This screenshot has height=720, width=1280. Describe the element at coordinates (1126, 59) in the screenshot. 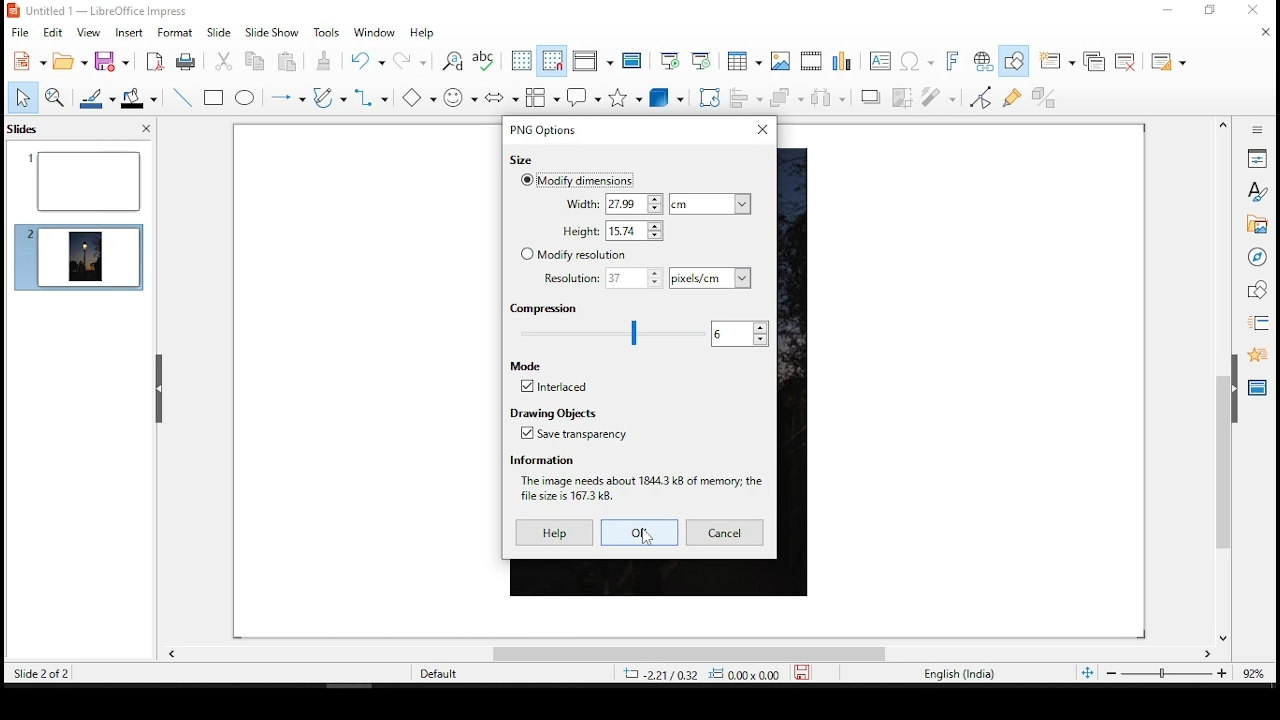

I see `delete slide` at that location.